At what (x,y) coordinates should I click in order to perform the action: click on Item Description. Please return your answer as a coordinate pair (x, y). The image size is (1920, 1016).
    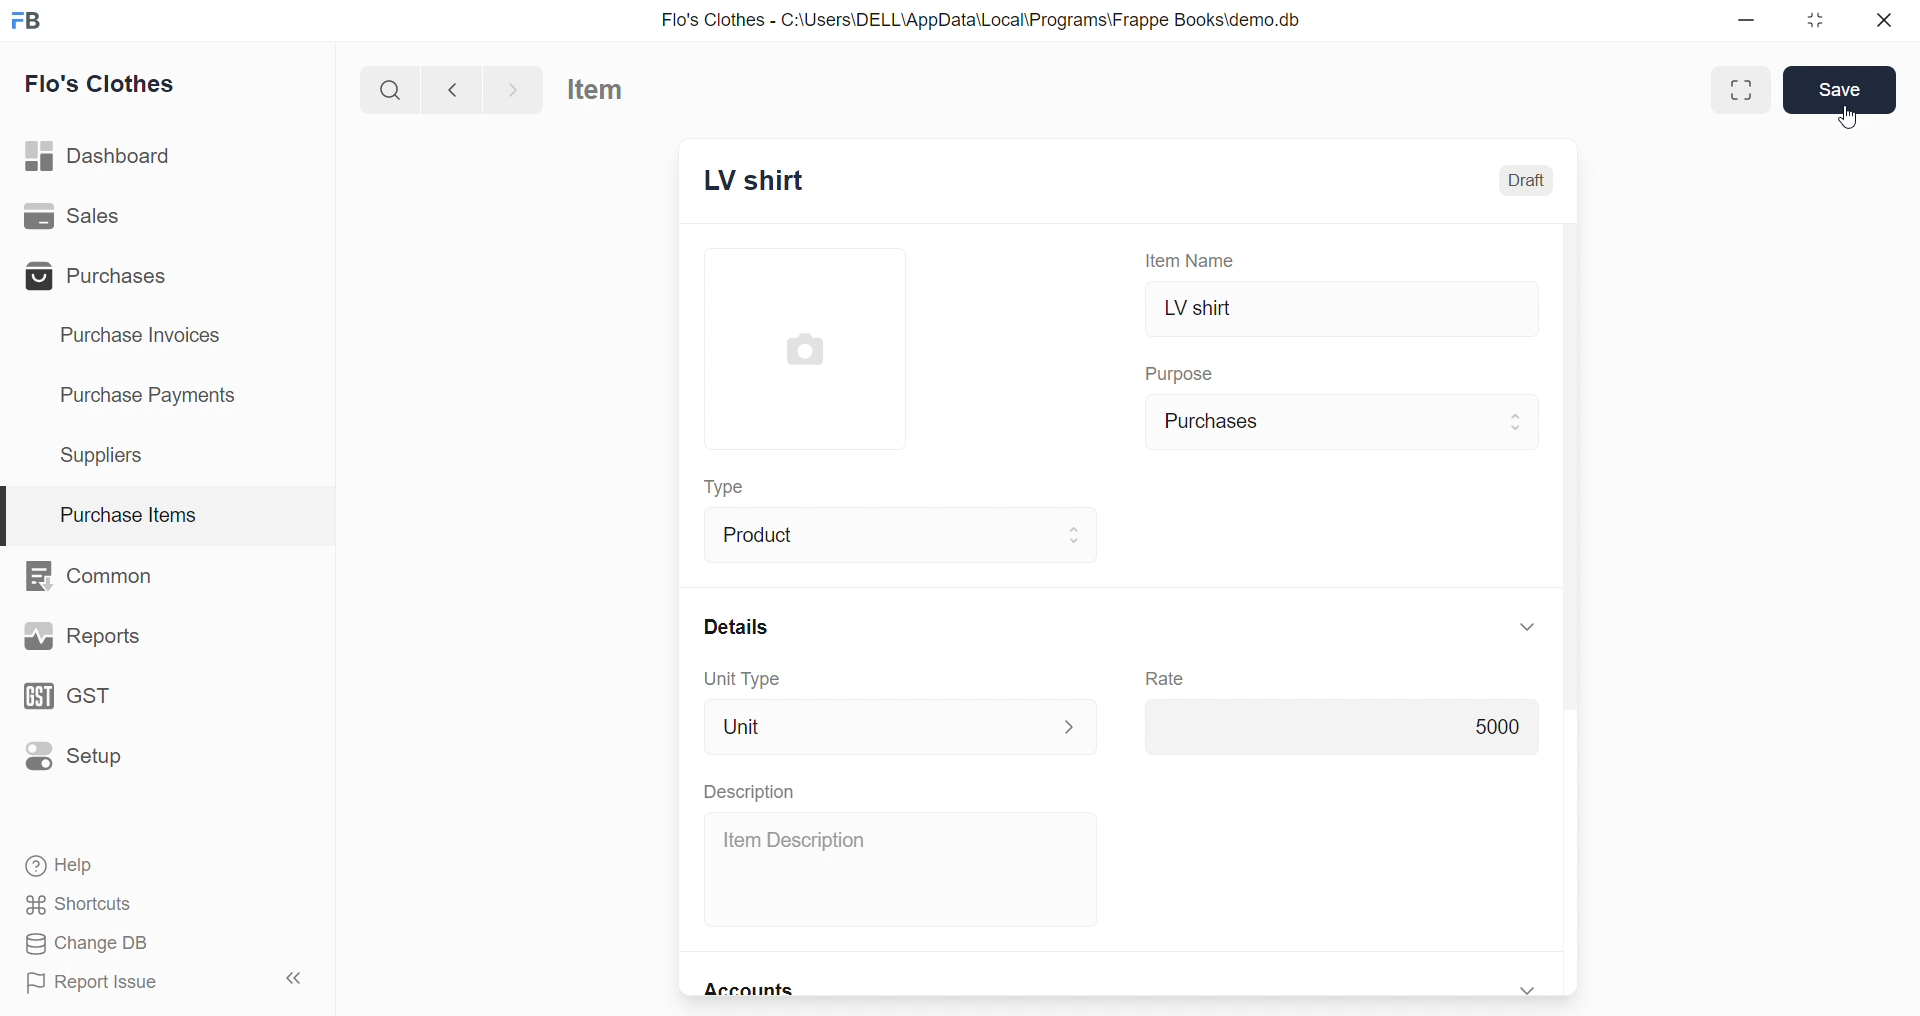
    Looking at the image, I should click on (905, 870).